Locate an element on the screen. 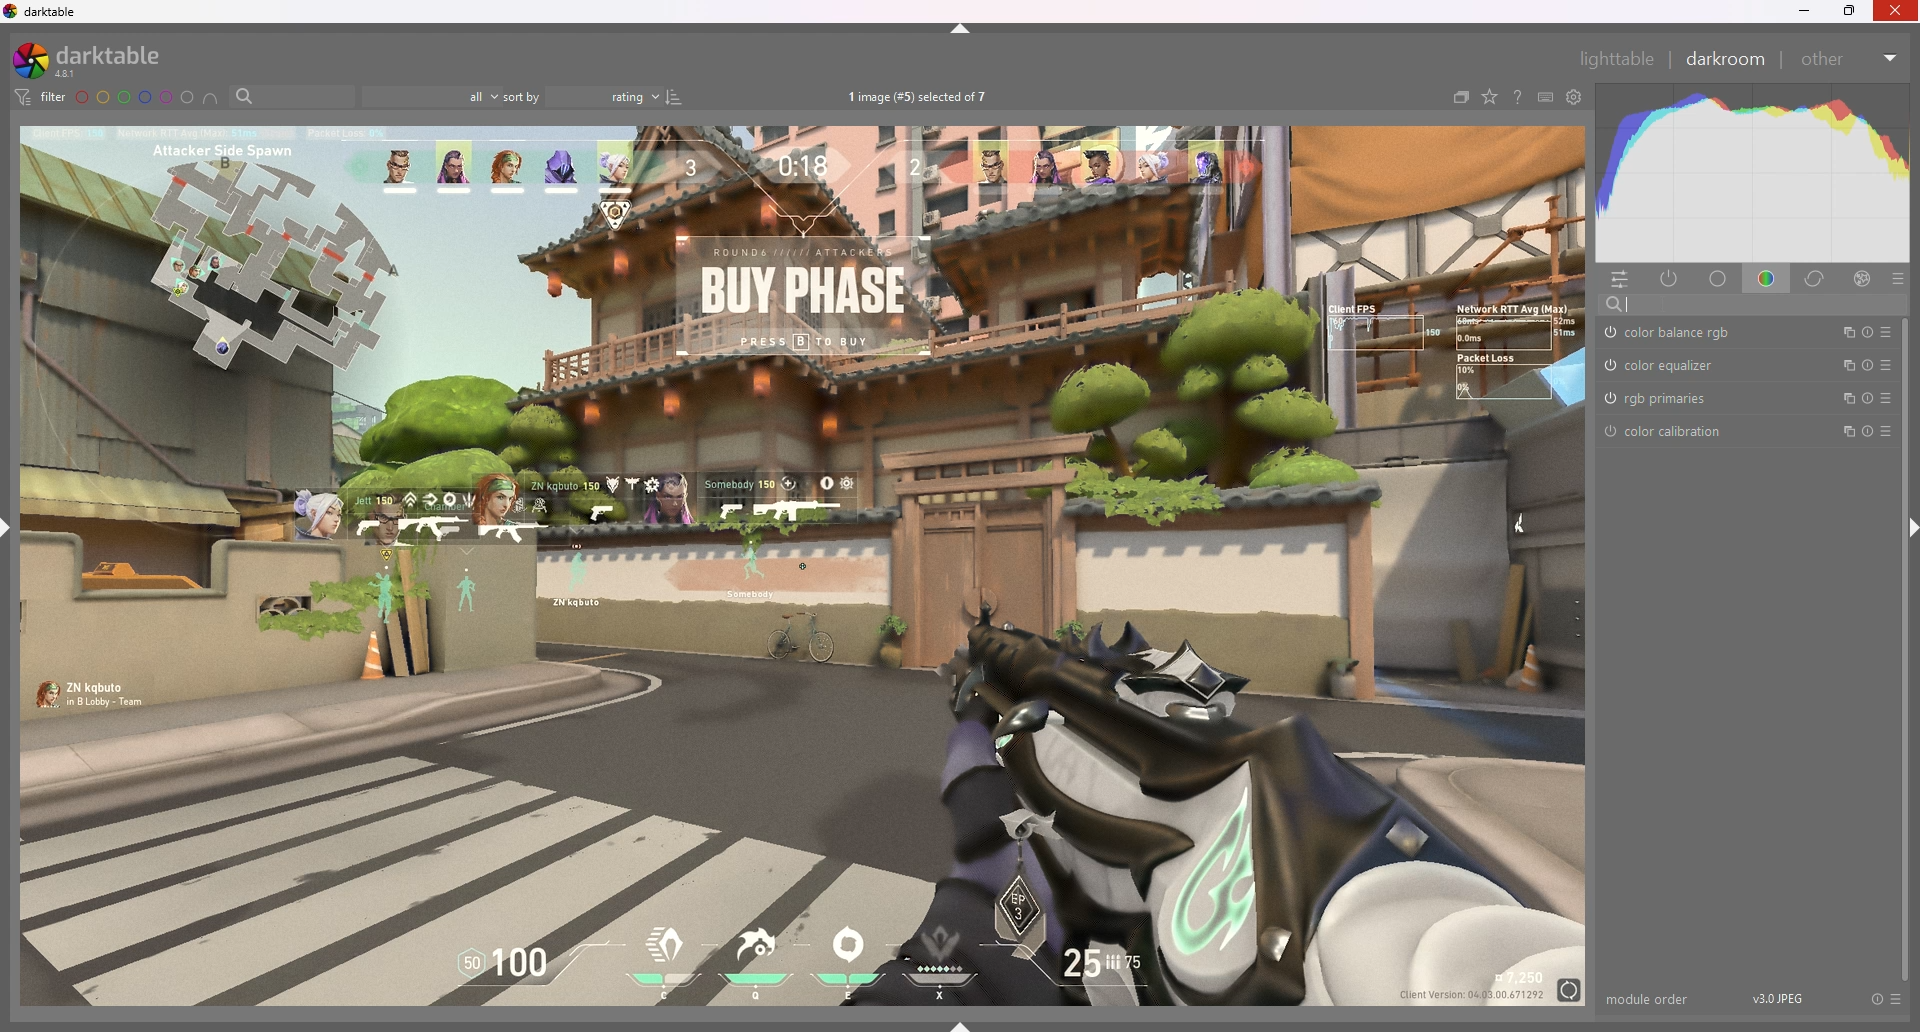 The height and width of the screenshot is (1032, 1920). version is located at coordinates (1779, 997).